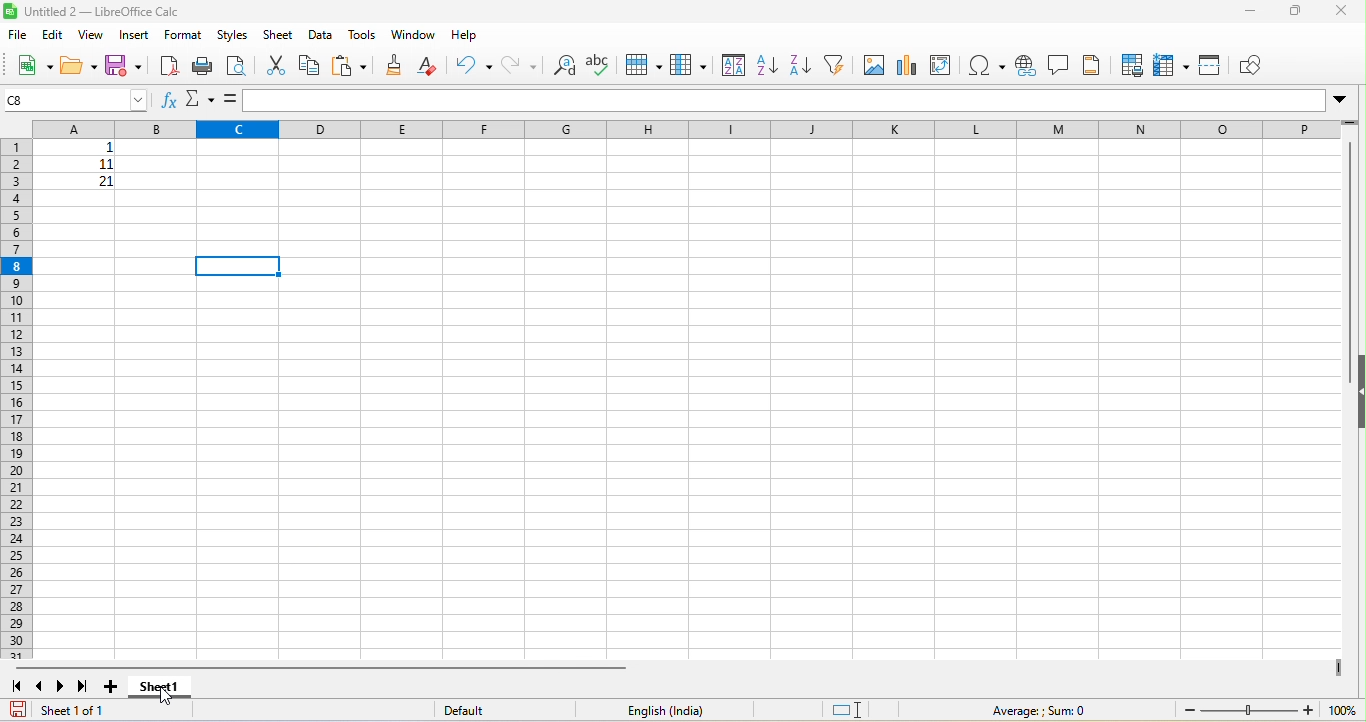 The height and width of the screenshot is (722, 1366). I want to click on row, so click(642, 63).